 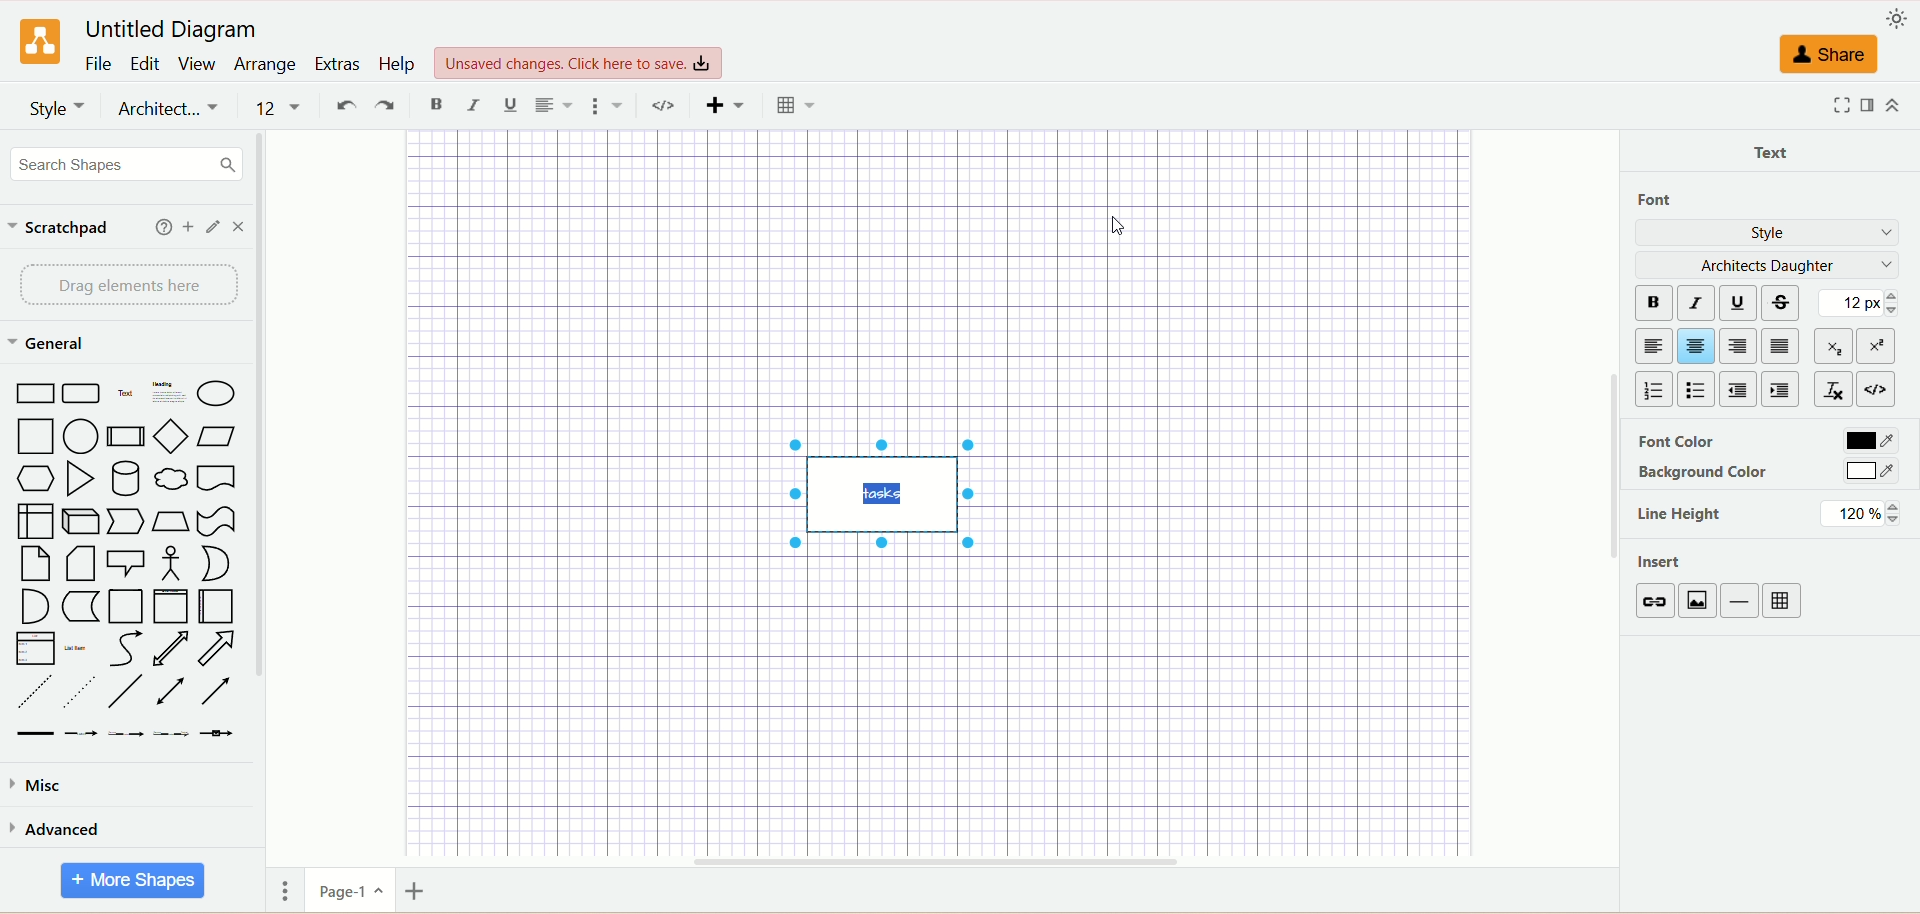 I want to click on Curved Arrow, so click(x=125, y=650).